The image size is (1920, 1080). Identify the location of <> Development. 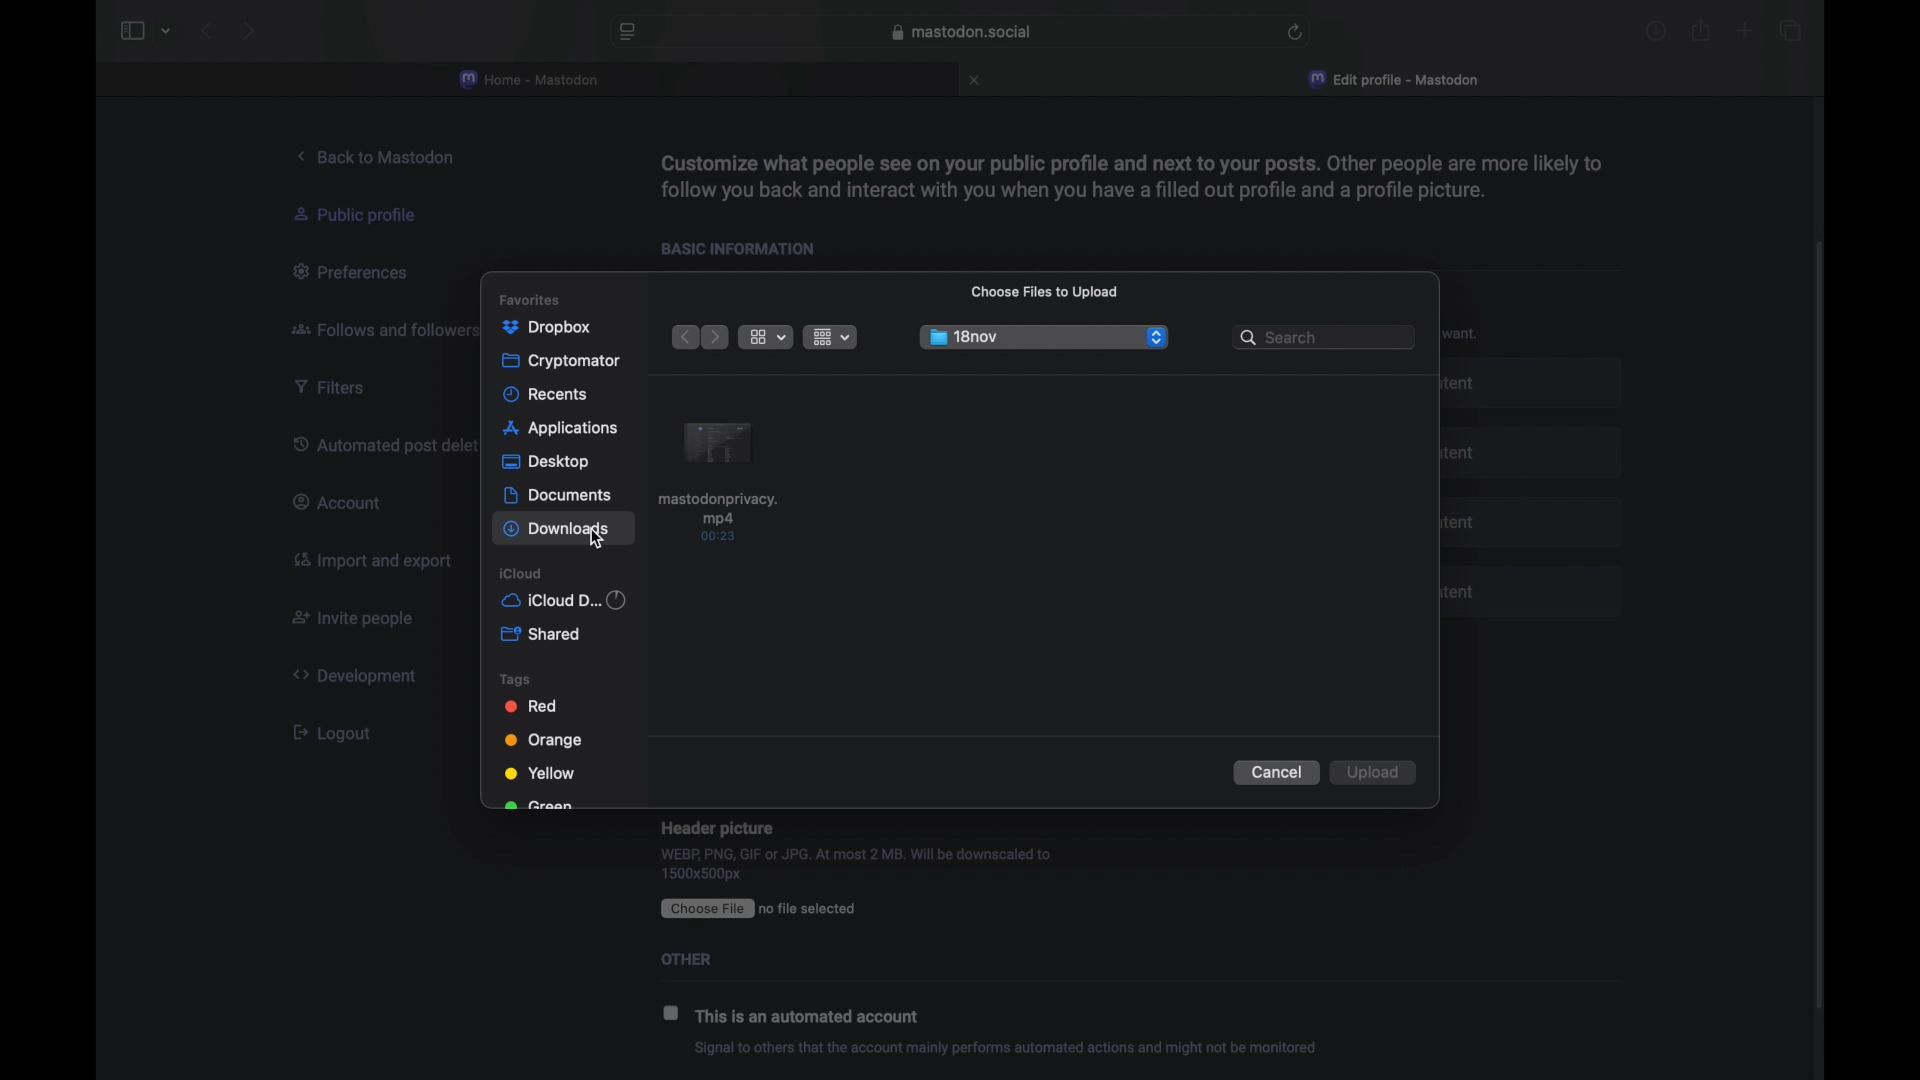
(362, 675).